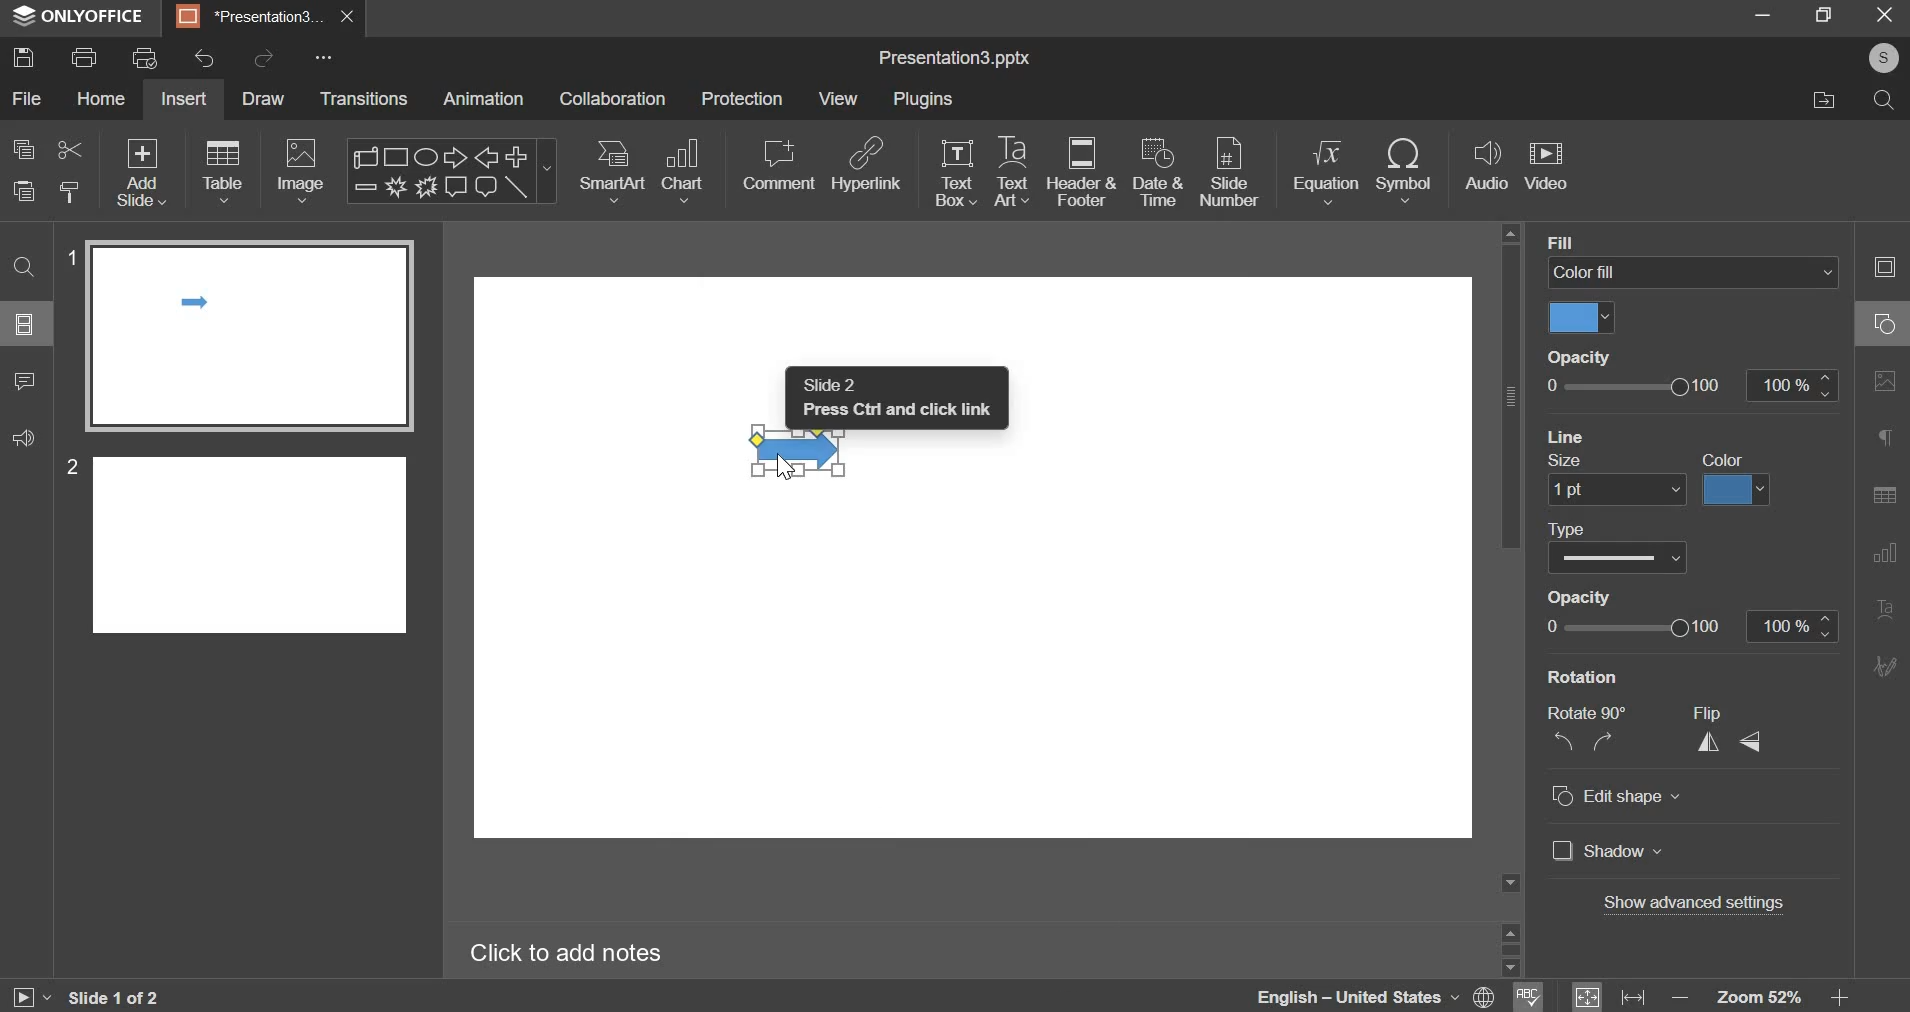  What do you see at coordinates (1681, 998) in the screenshot?
I see `decrease zoom` at bounding box center [1681, 998].